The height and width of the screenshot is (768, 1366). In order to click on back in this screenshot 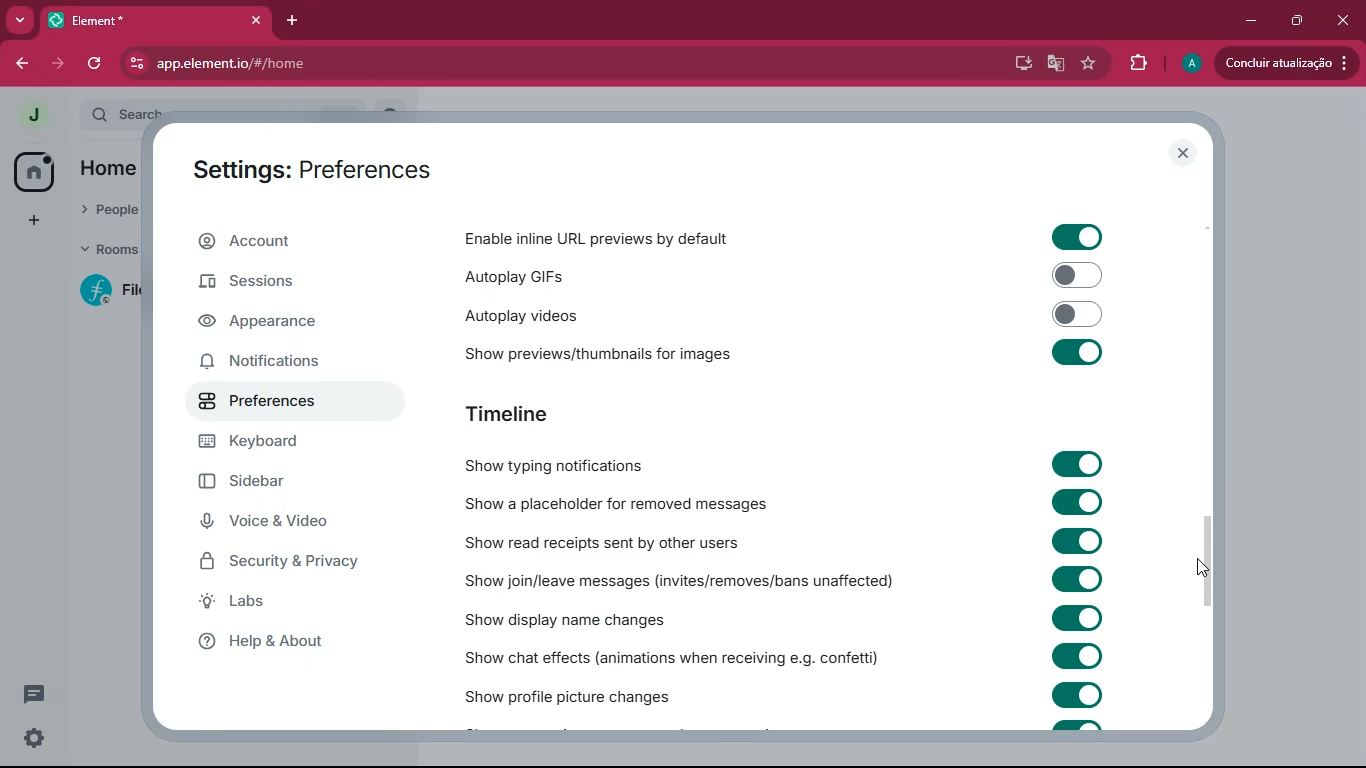, I will do `click(23, 64)`.